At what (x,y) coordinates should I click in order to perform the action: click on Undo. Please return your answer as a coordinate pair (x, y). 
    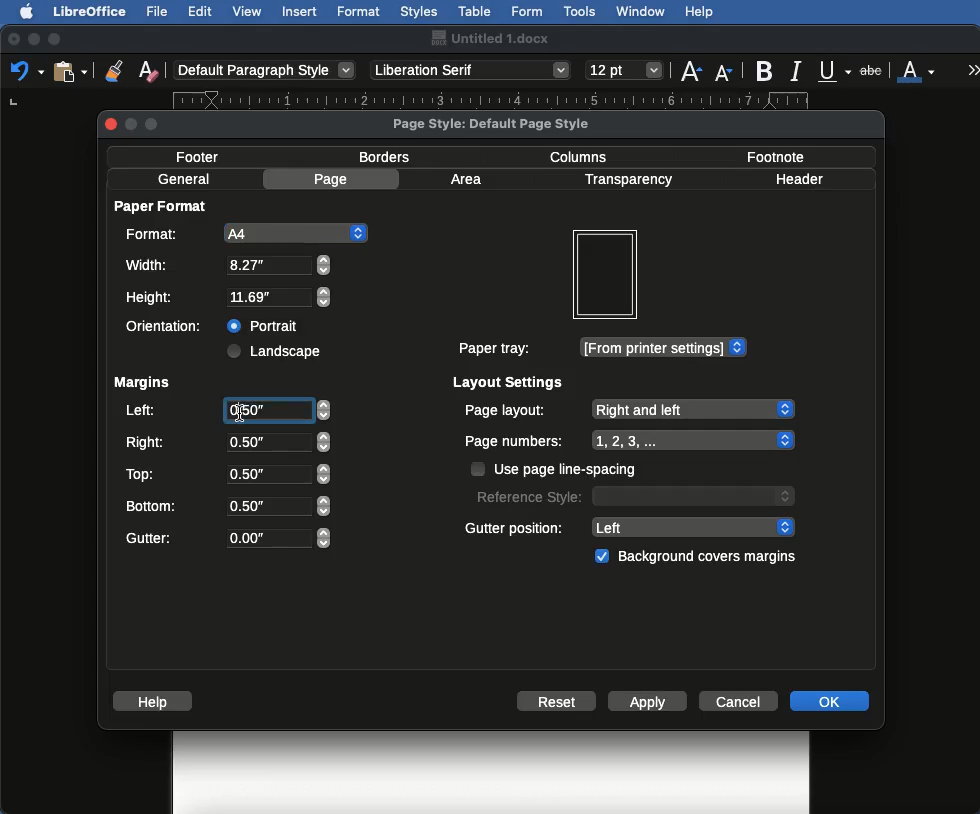
    Looking at the image, I should click on (26, 70).